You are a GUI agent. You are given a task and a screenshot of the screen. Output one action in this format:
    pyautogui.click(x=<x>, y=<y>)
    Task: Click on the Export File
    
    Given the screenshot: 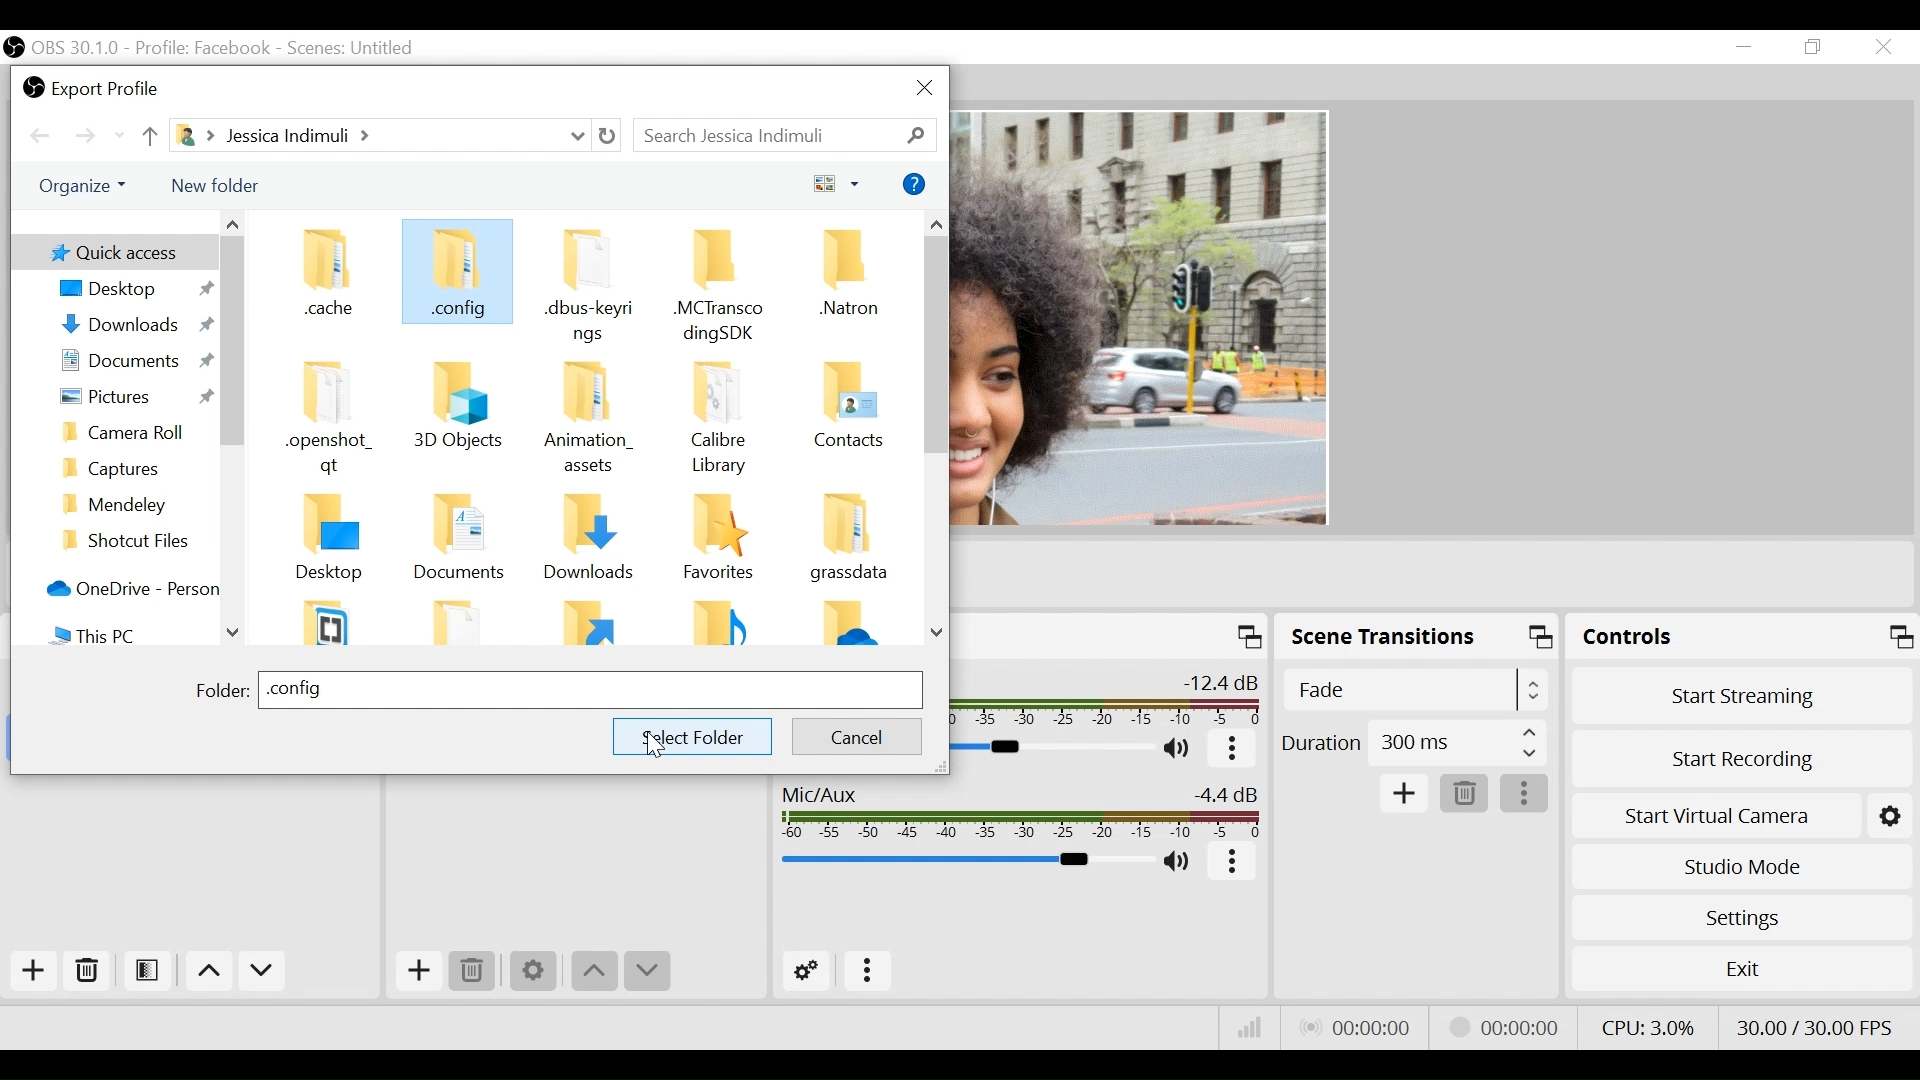 What is the action you would take?
    pyautogui.click(x=94, y=86)
    